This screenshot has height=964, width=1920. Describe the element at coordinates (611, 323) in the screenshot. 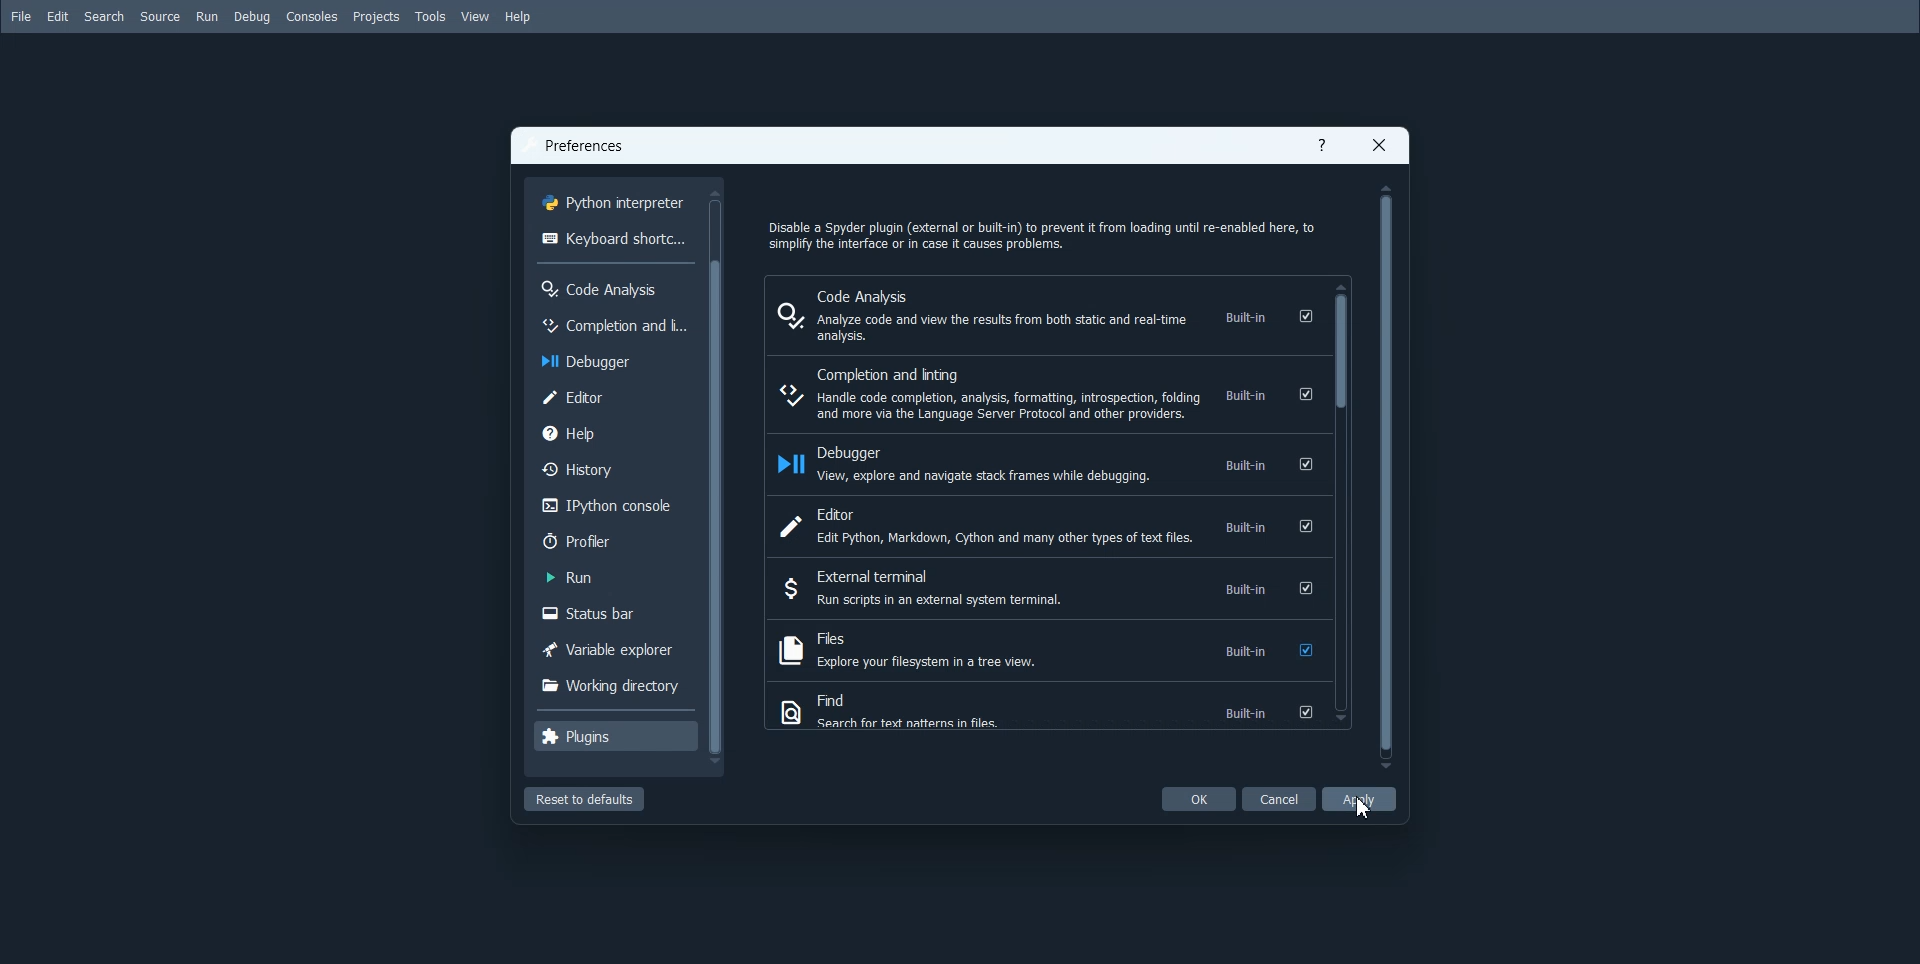

I see `Completion and license` at that location.